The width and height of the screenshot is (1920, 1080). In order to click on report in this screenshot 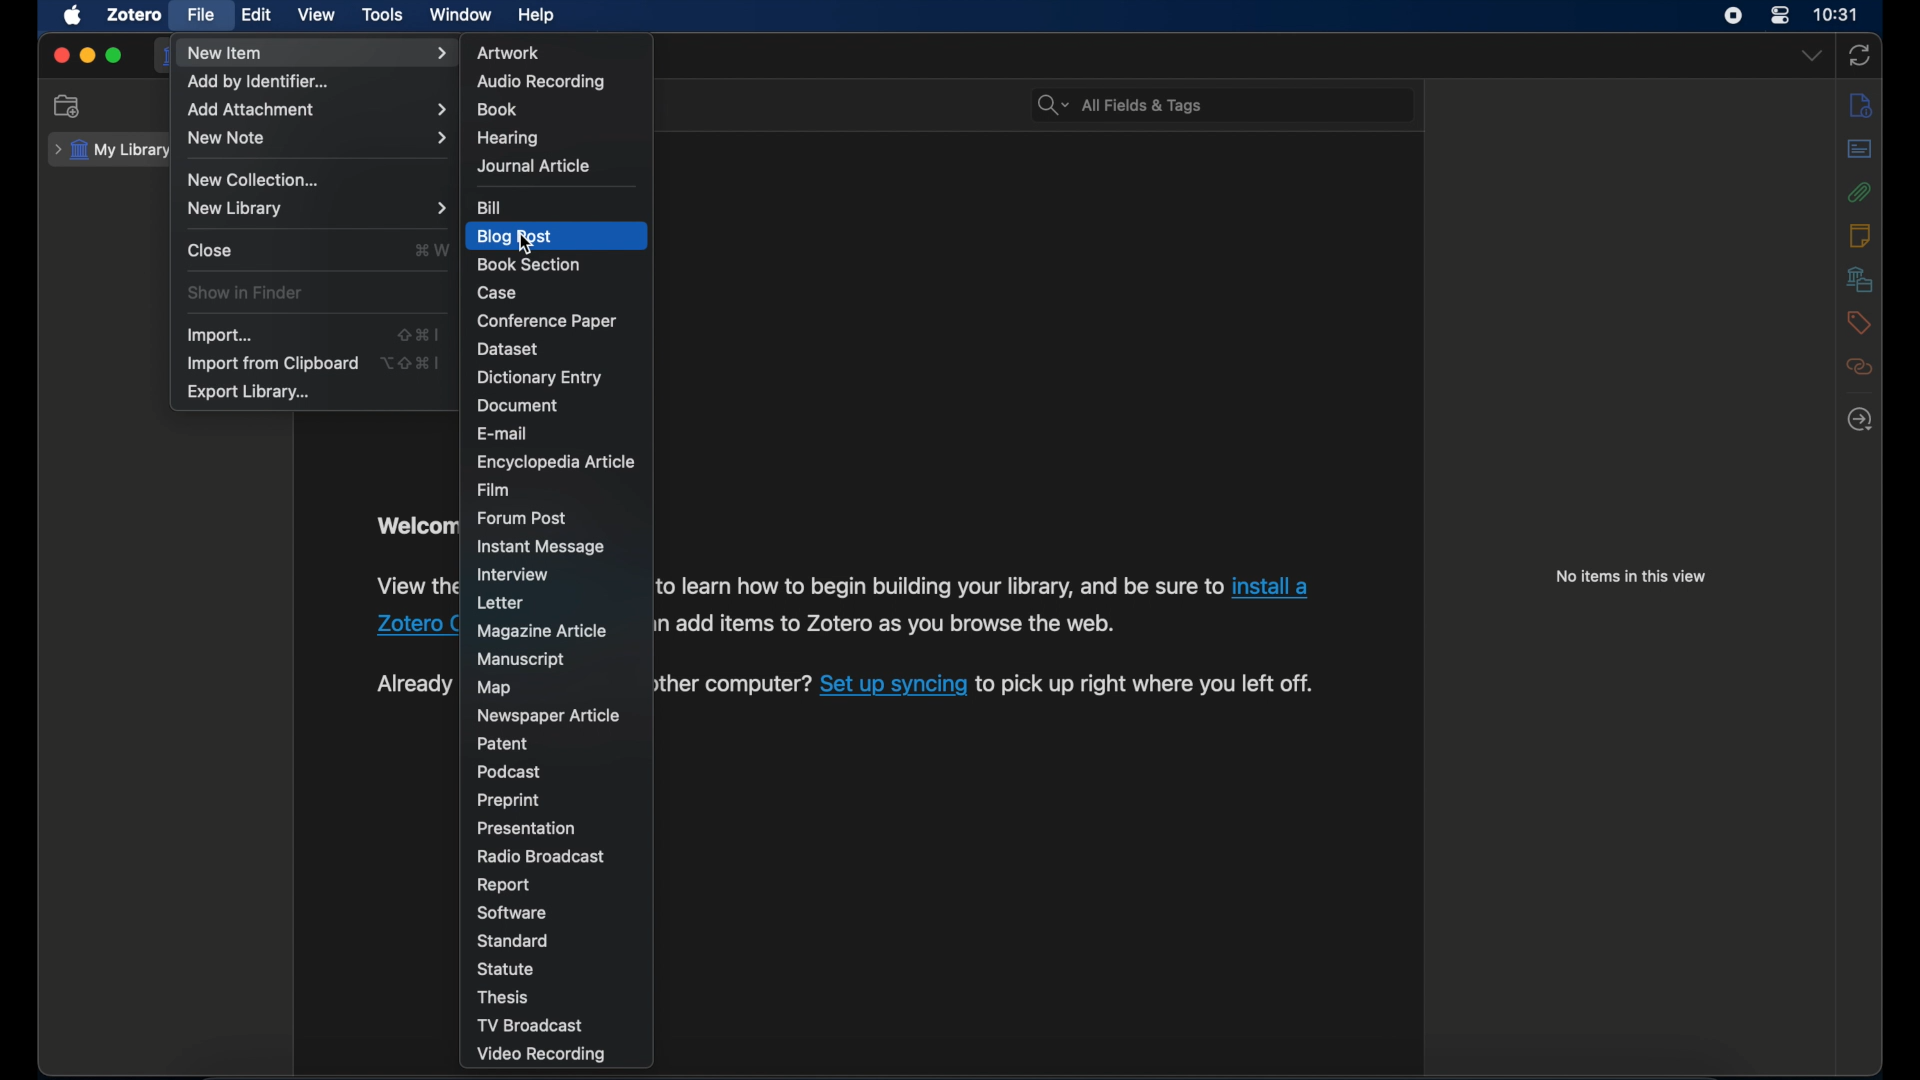, I will do `click(503, 885)`.